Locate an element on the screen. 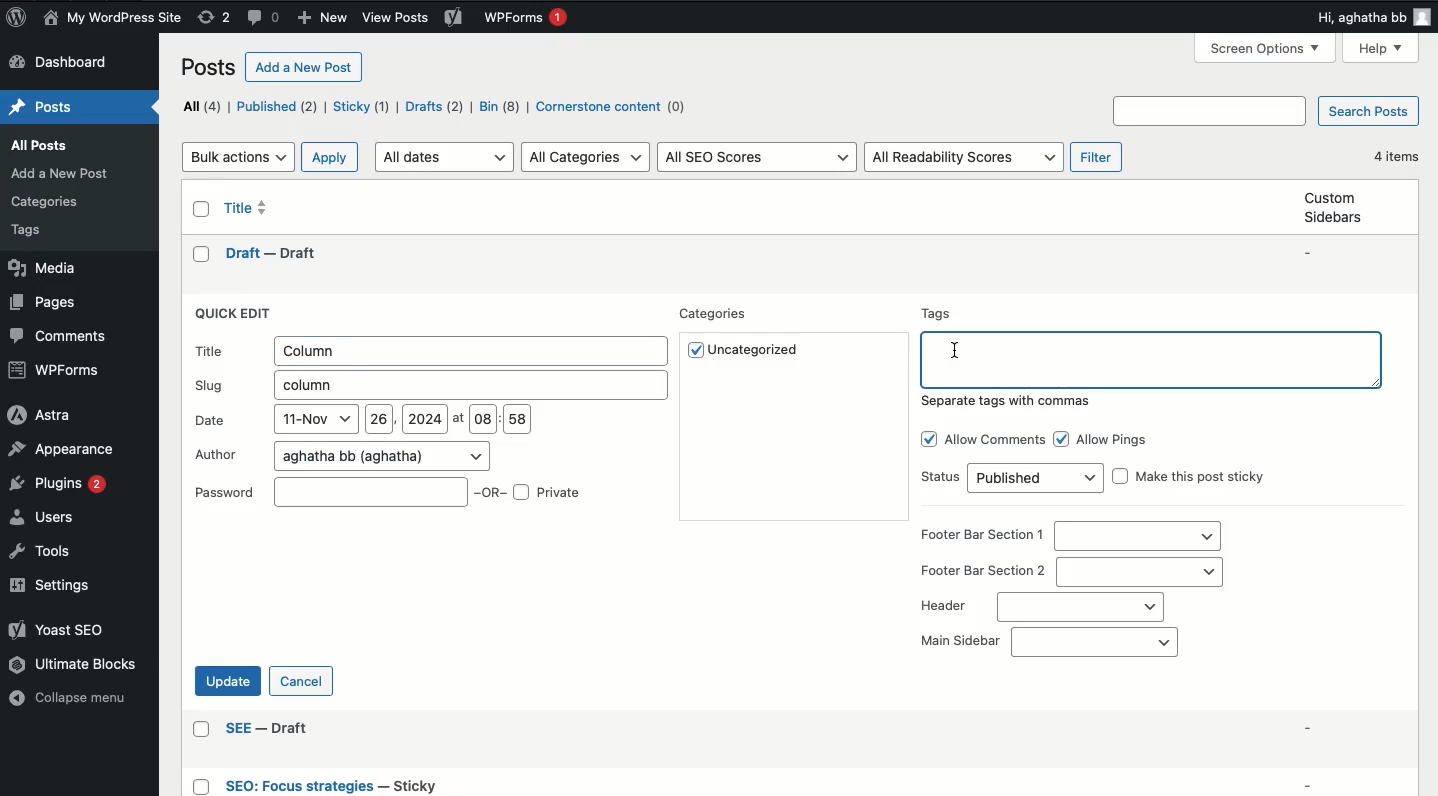 The image size is (1438, 796). Uncategorized is located at coordinates (747, 350).